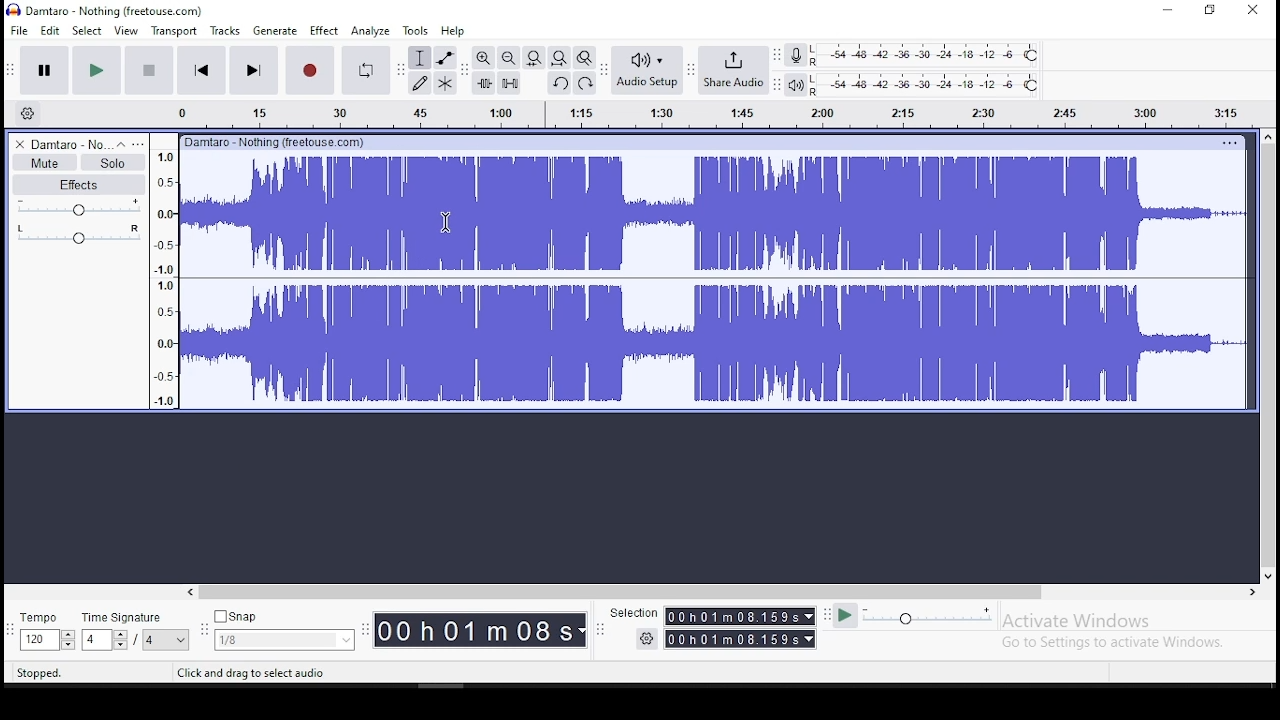 The height and width of the screenshot is (720, 1280). What do you see at coordinates (444, 83) in the screenshot?
I see `multi tool` at bounding box center [444, 83].